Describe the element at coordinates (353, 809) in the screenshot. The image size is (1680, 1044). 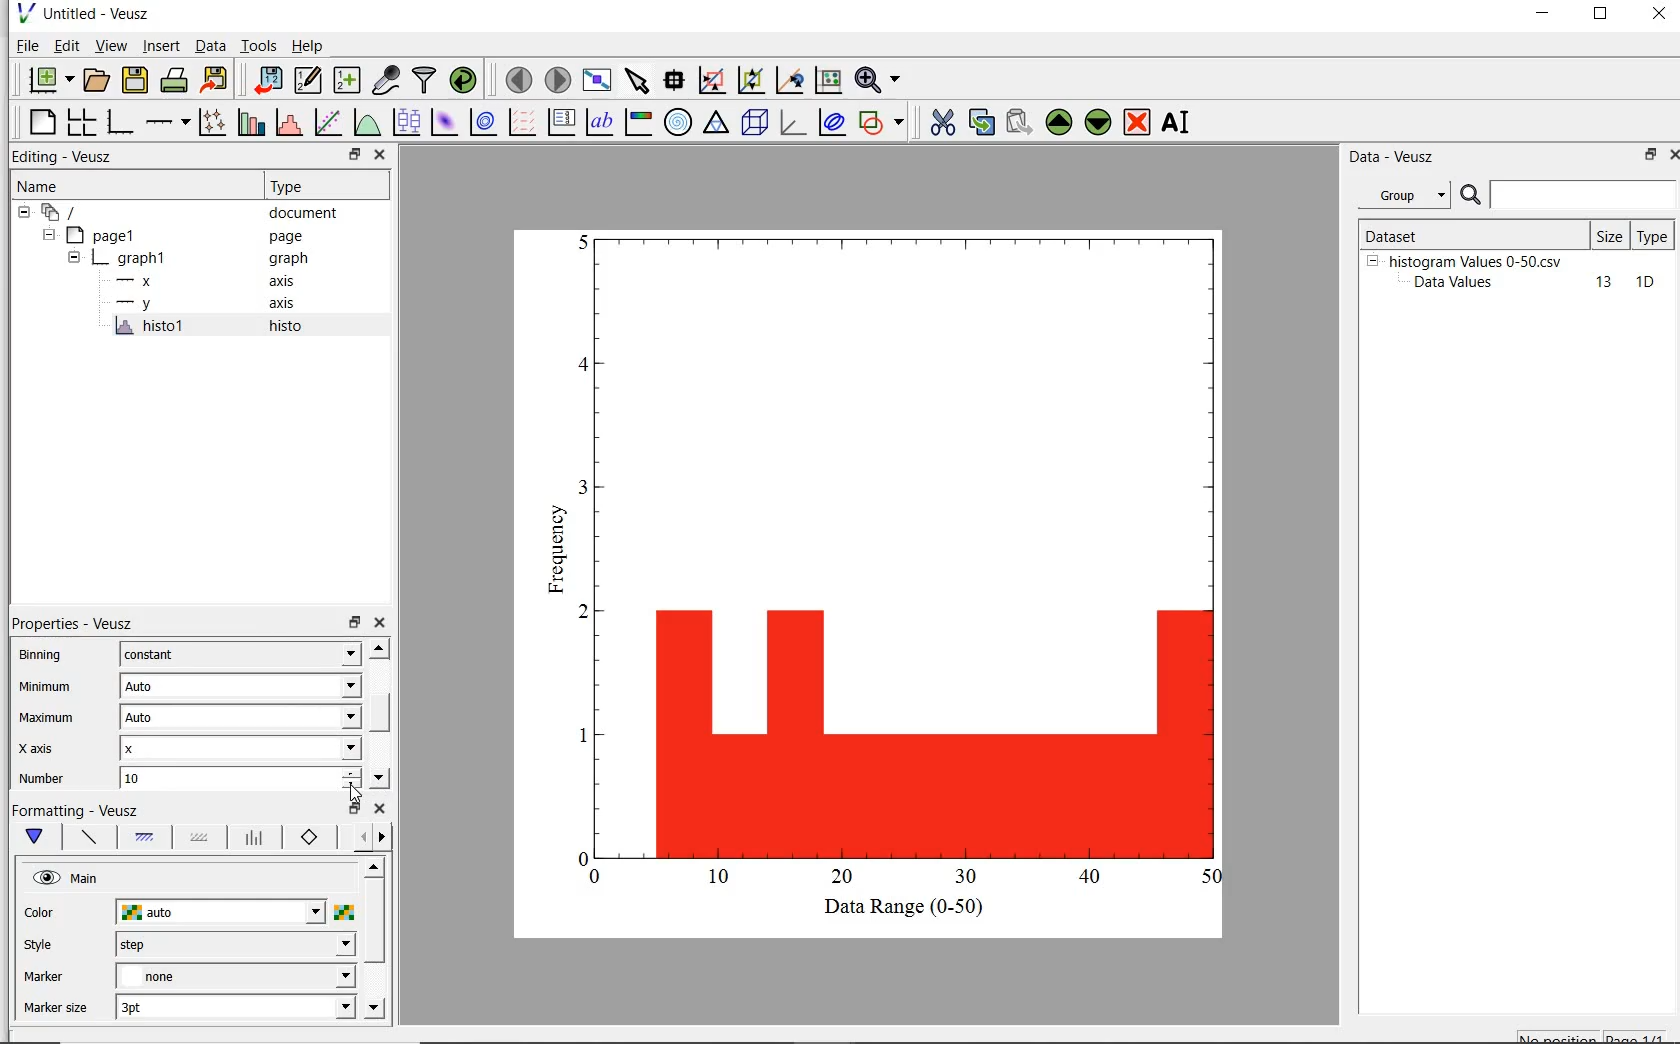
I see `restore down` at that location.